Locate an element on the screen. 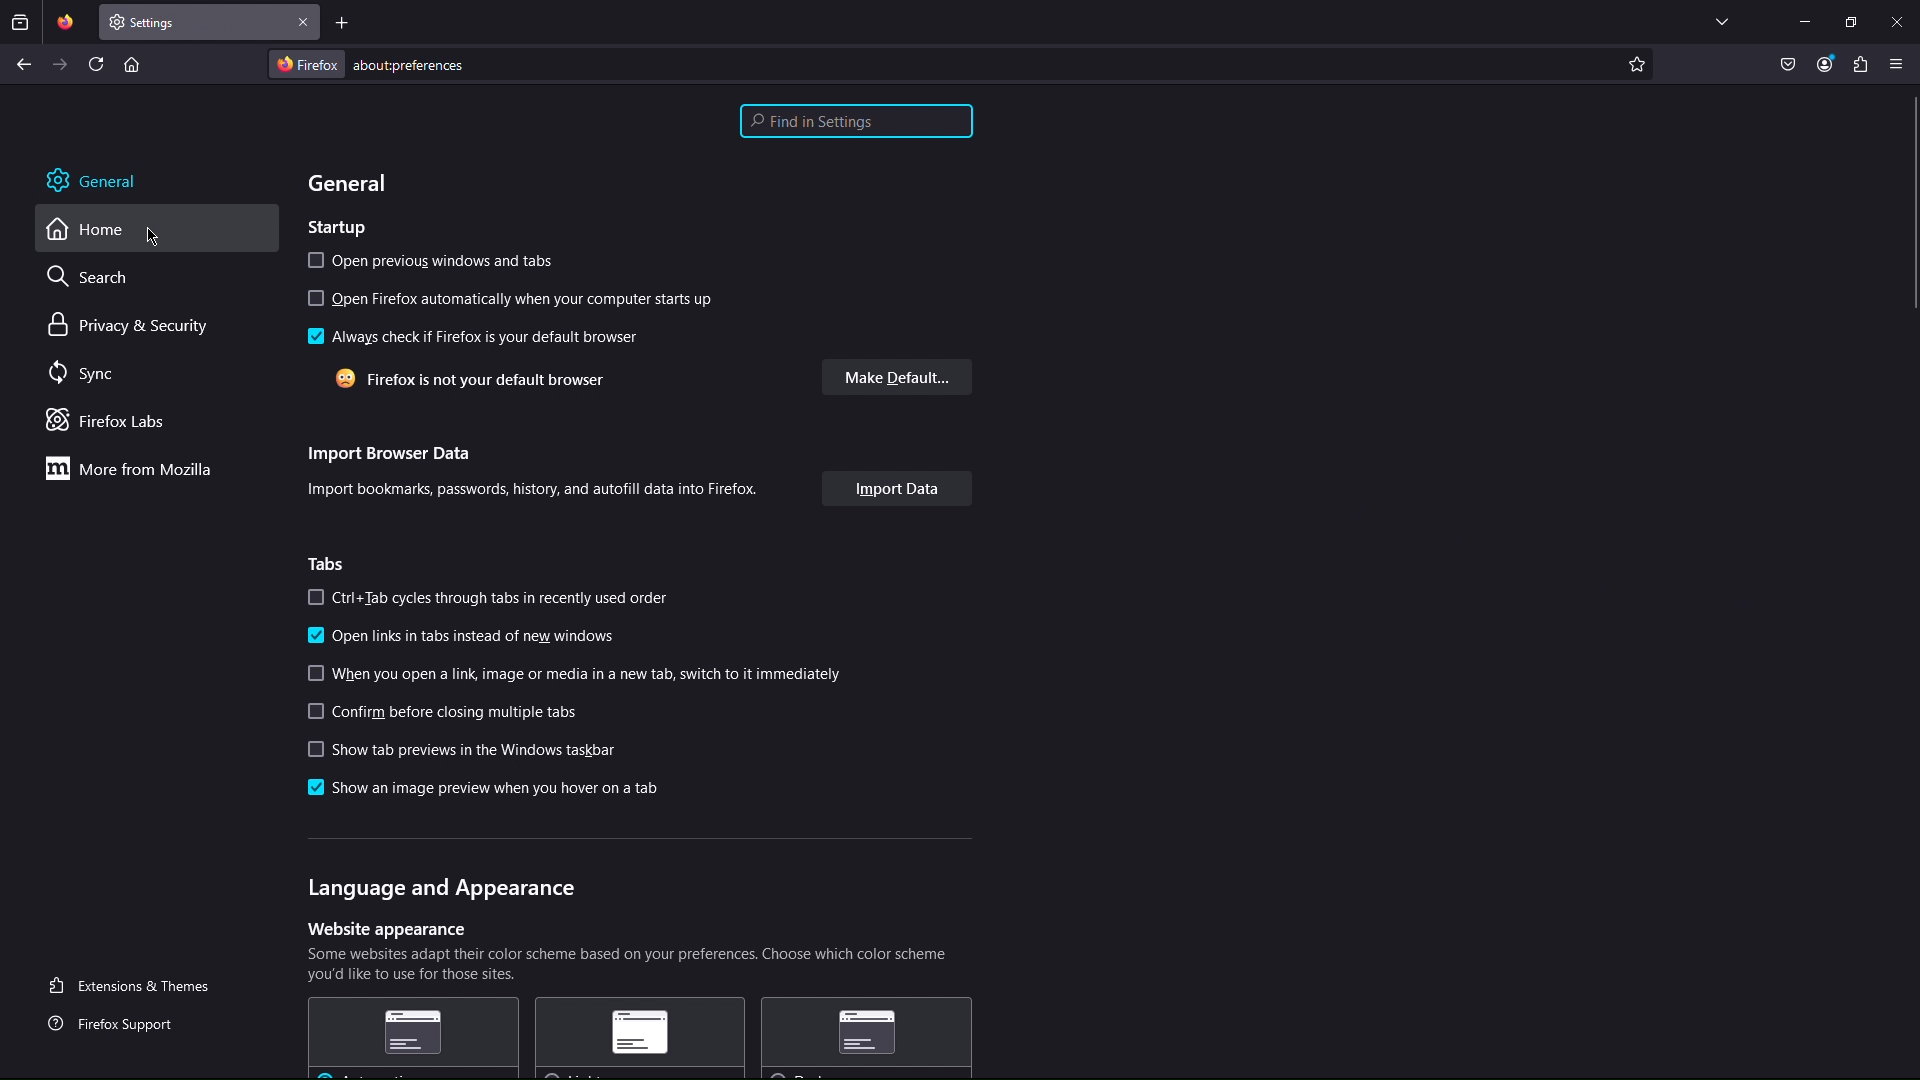 The width and height of the screenshot is (1920, 1080). Show an image preview when you hover on a tab is located at coordinates (483, 787).